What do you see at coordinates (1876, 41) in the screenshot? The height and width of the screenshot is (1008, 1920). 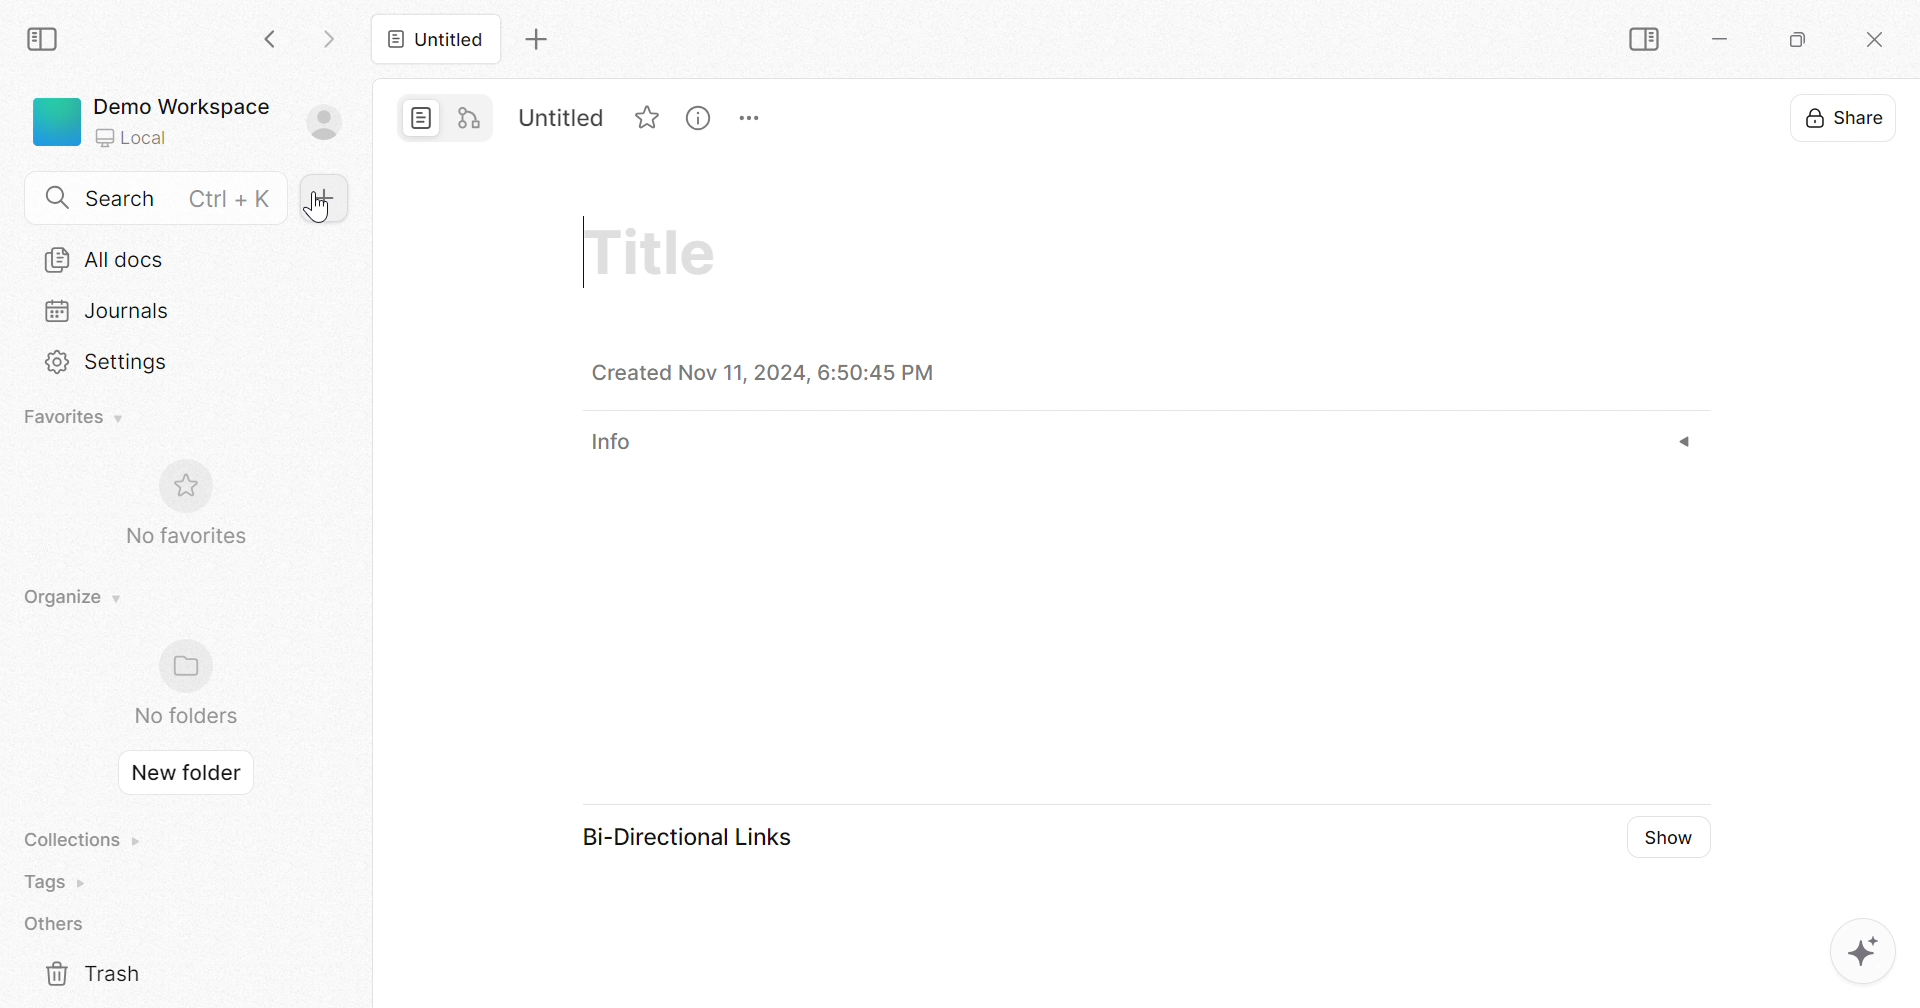 I see `Close` at bounding box center [1876, 41].